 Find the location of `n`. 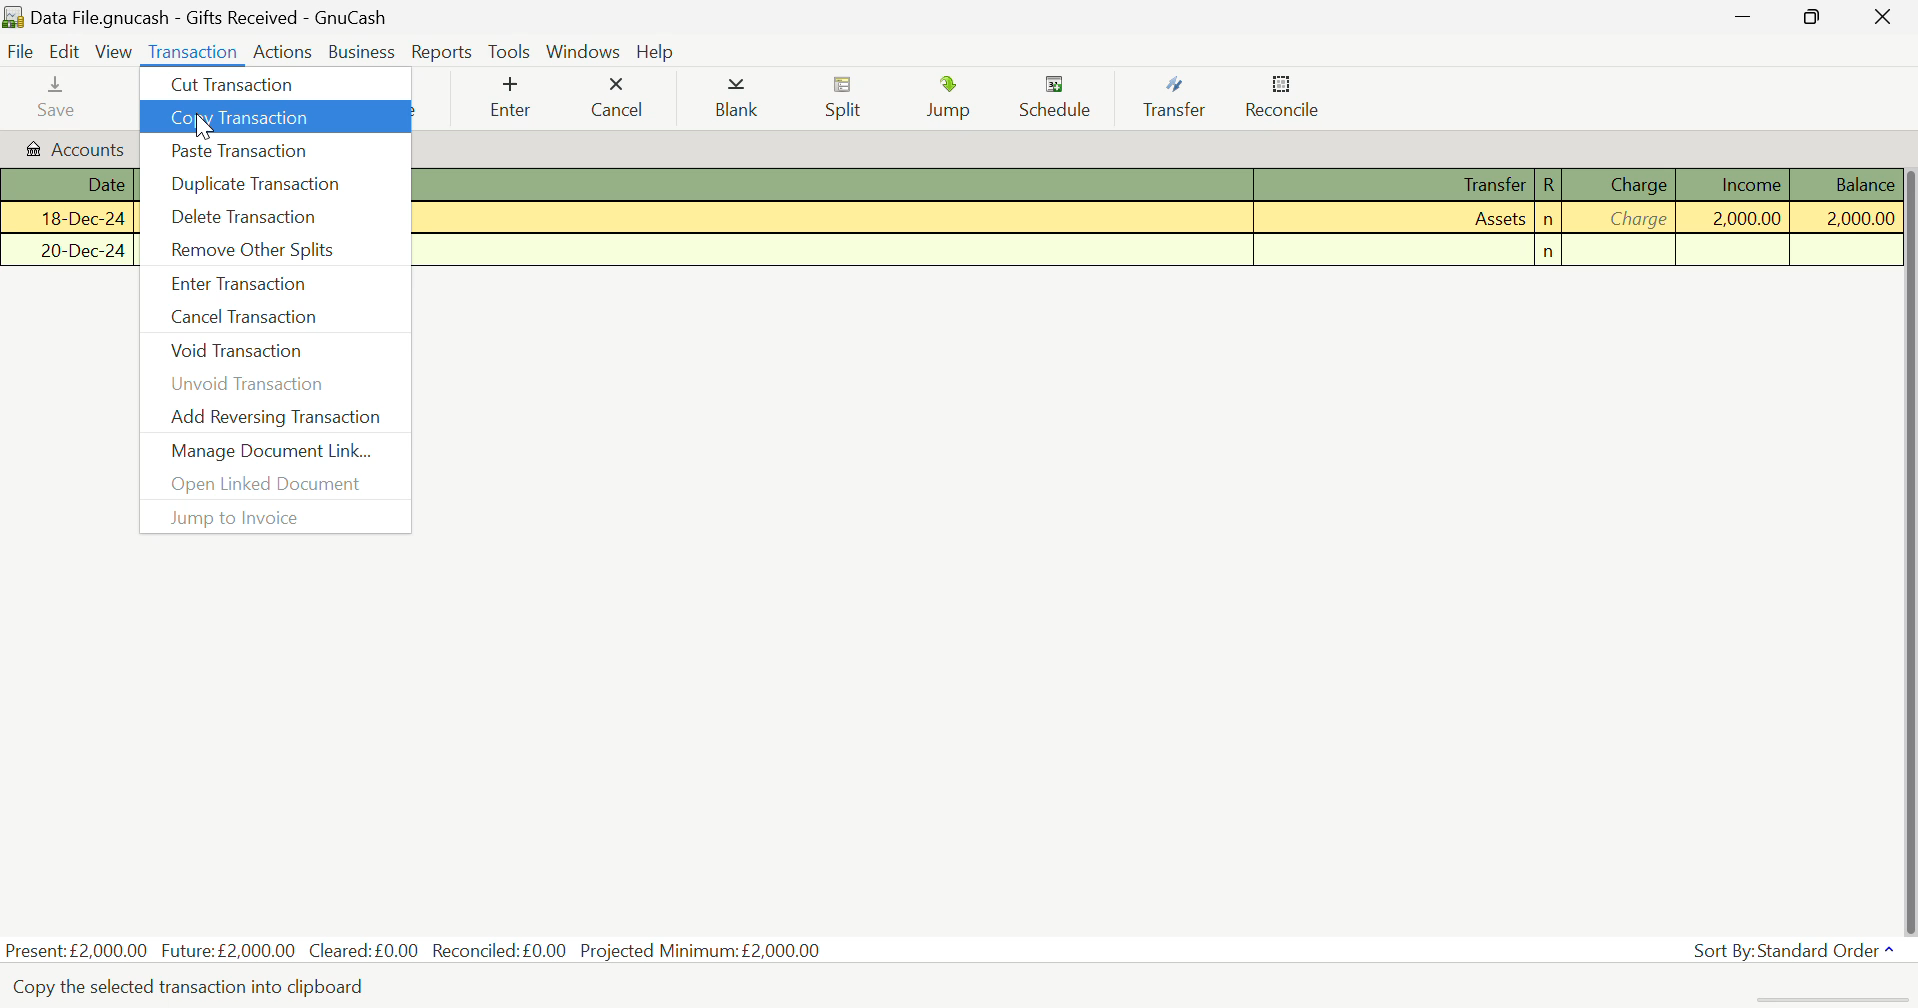

n is located at coordinates (1549, 221).